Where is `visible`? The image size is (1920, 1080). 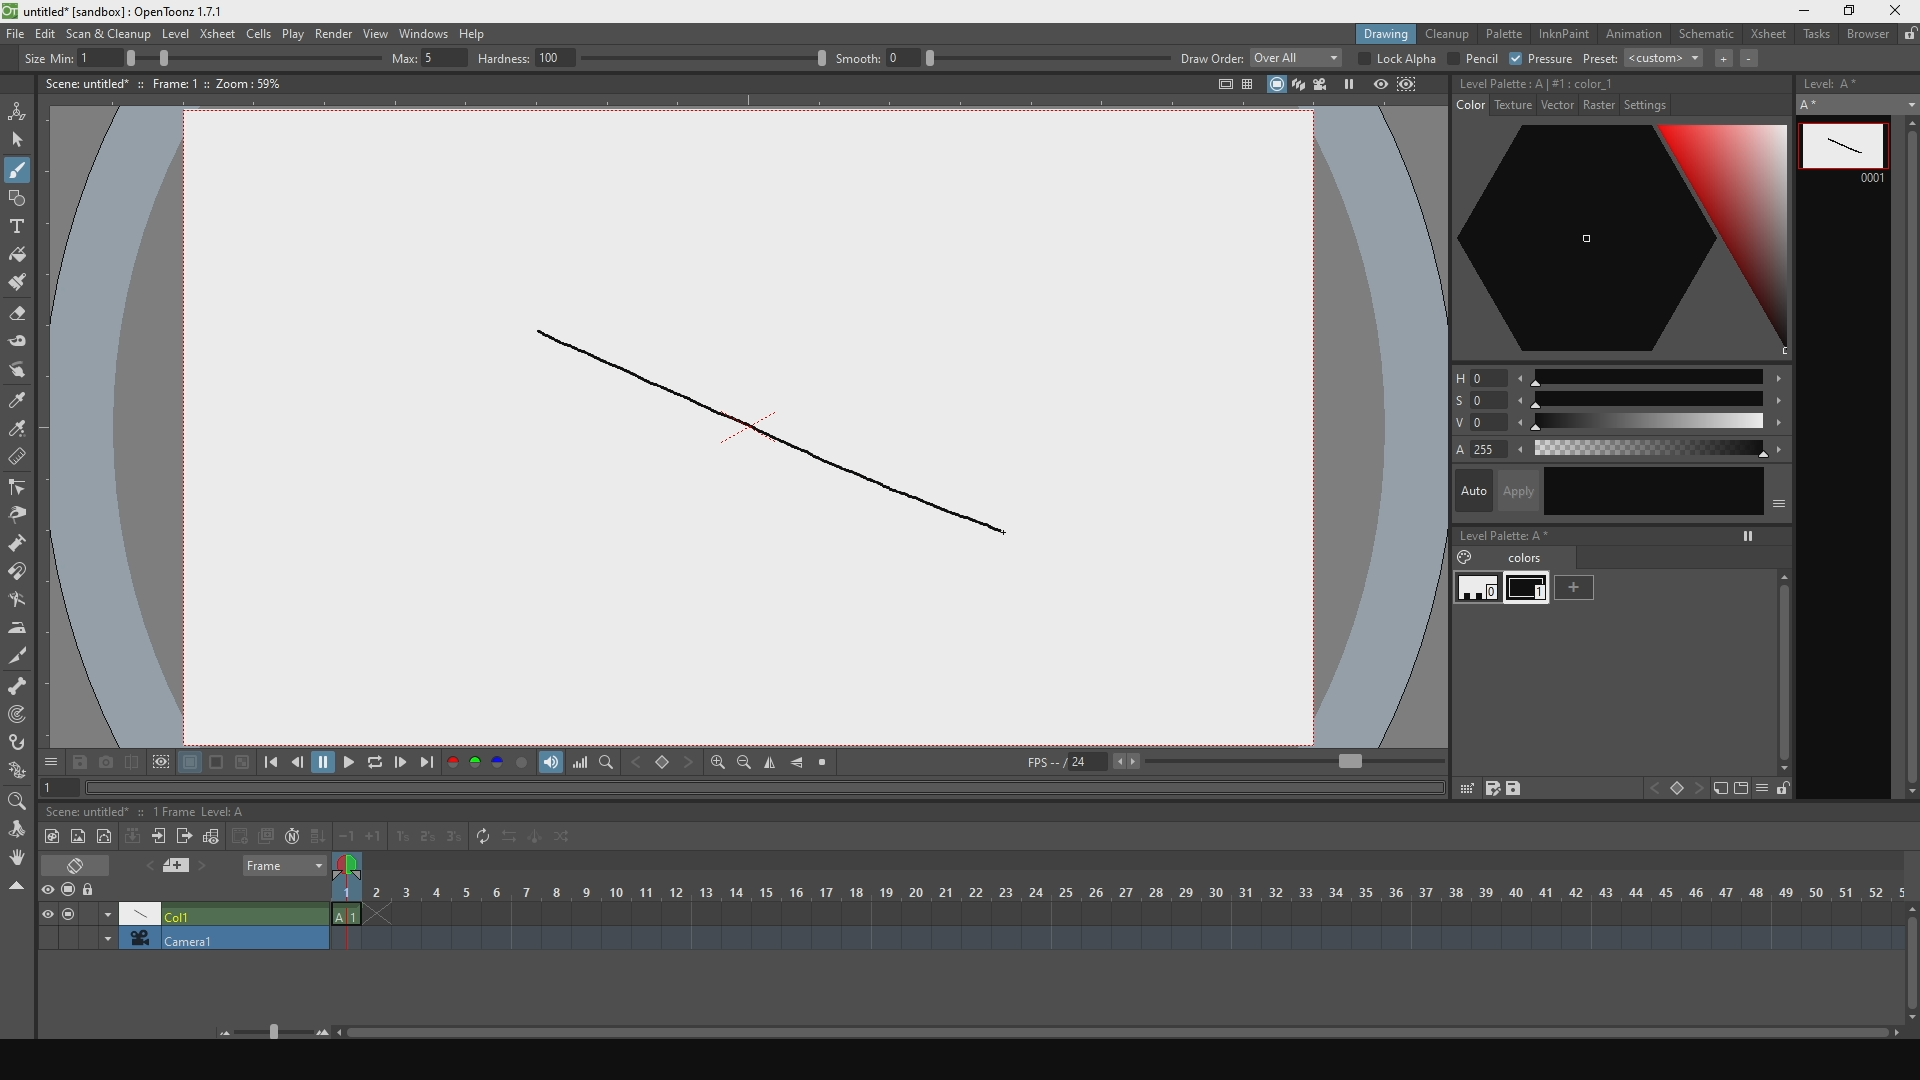
visible is located at coordinates (50, 913).